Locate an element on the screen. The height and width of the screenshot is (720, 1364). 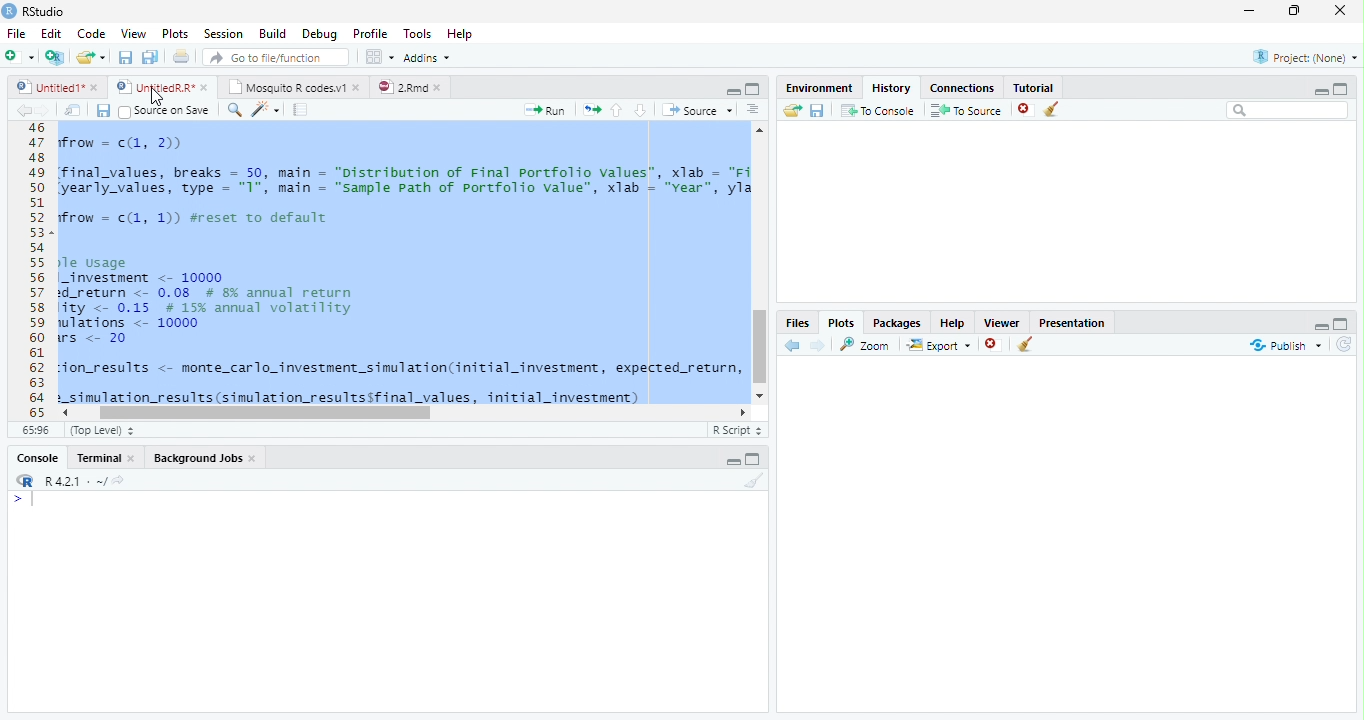
To Source is located at coordinates (966, 110).